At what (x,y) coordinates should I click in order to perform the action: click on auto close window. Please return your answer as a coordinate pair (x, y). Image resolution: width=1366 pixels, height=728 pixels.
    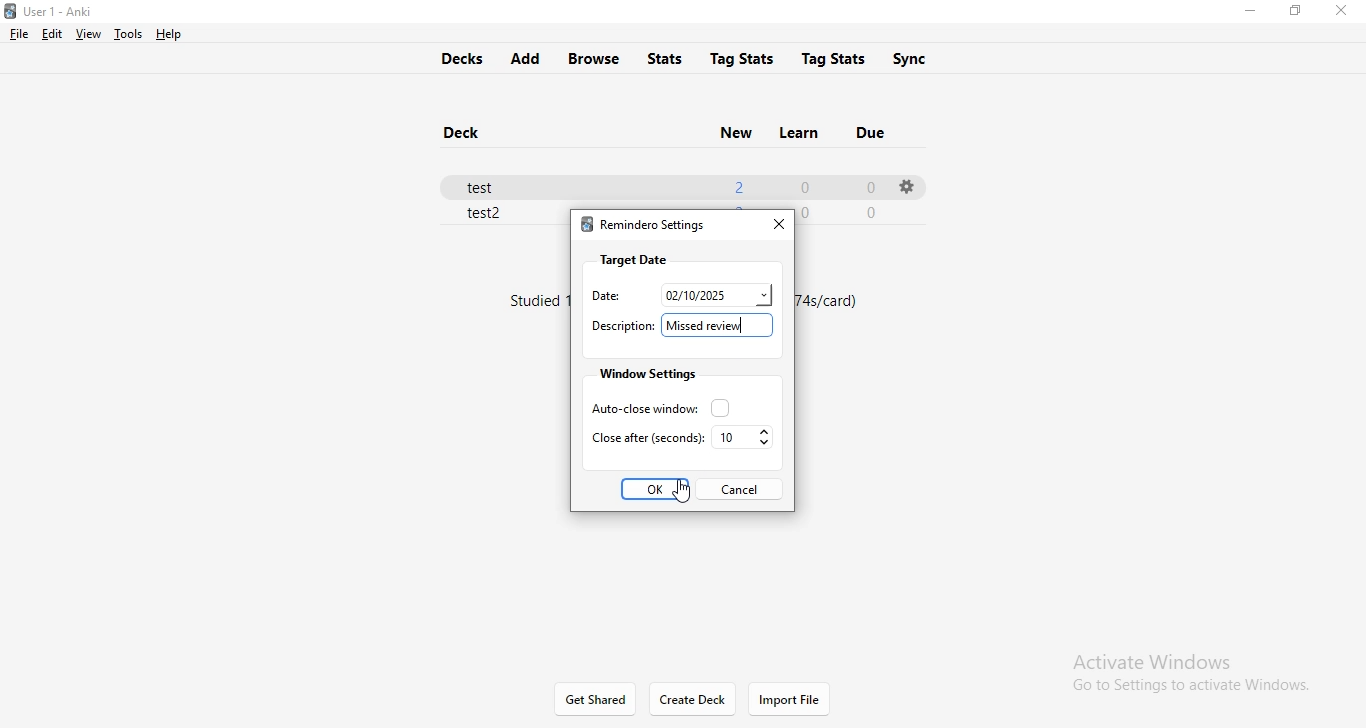
    Looking at the image, I should click on (655, 407).